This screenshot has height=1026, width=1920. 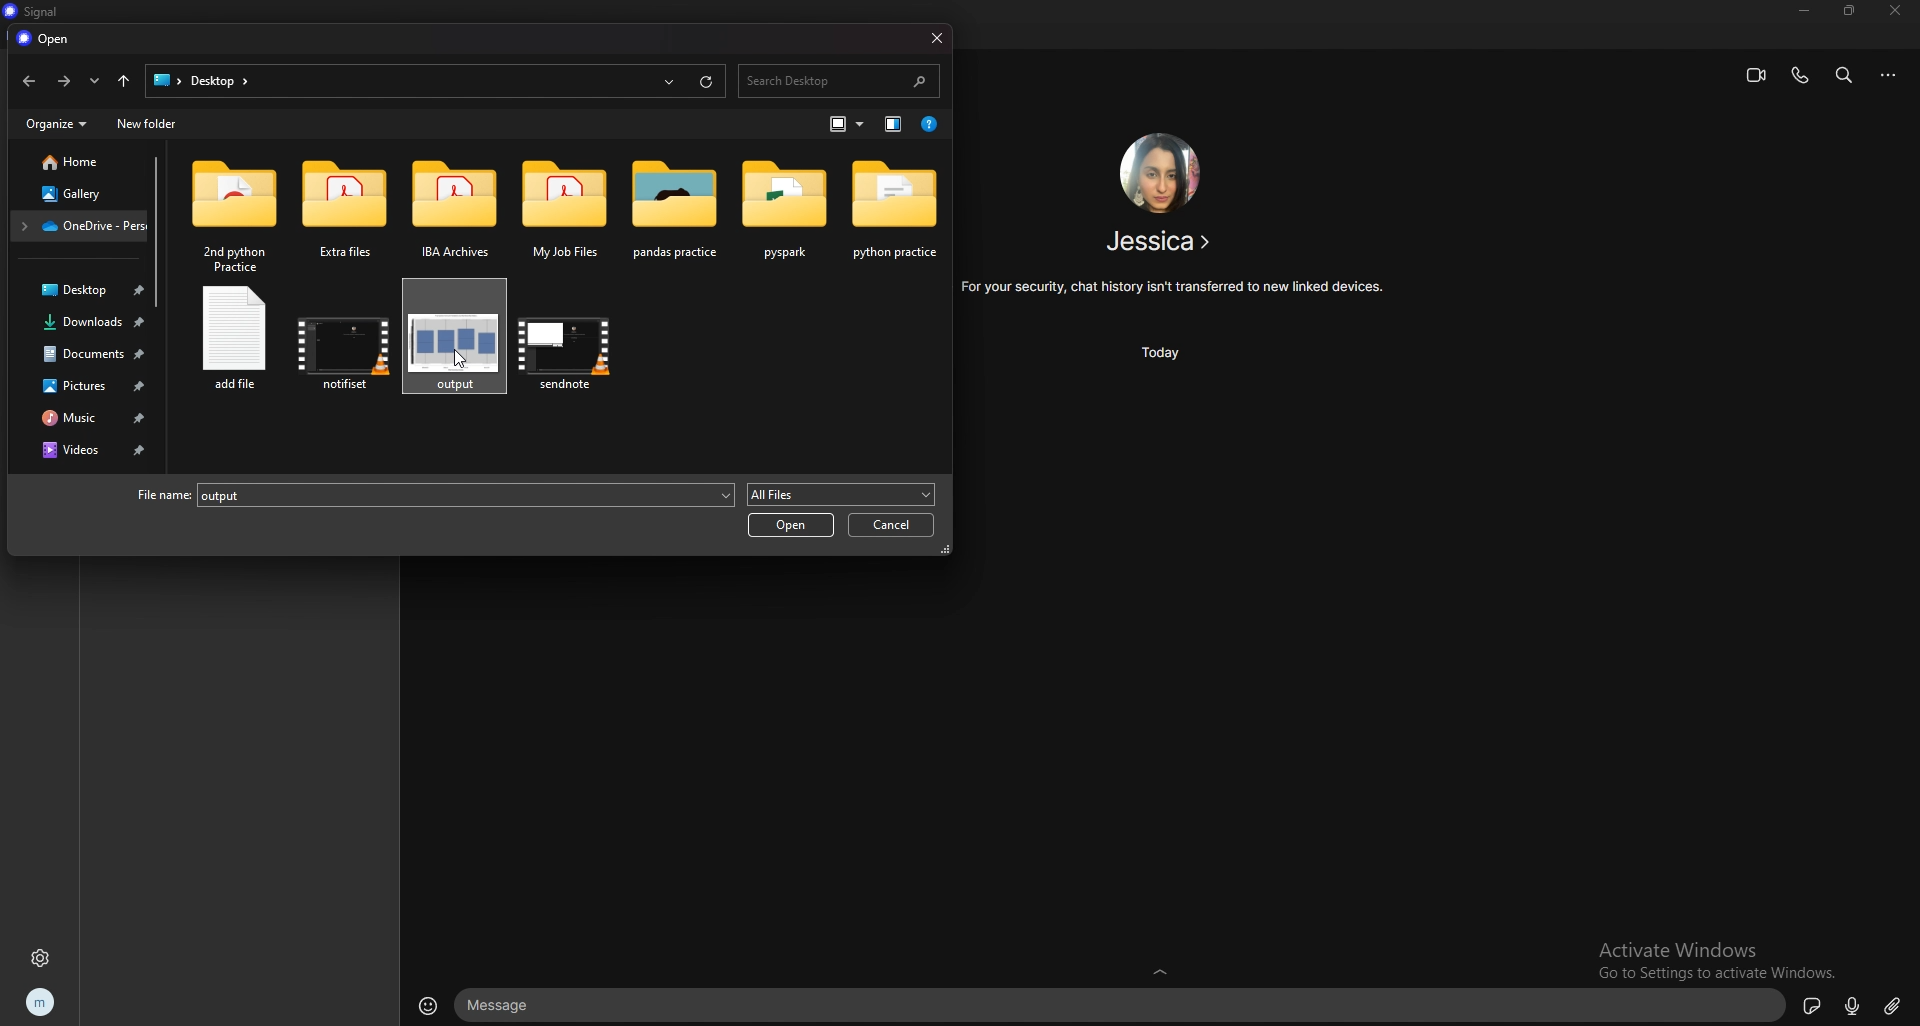 I want to click on open, so click(x=790, y=525).